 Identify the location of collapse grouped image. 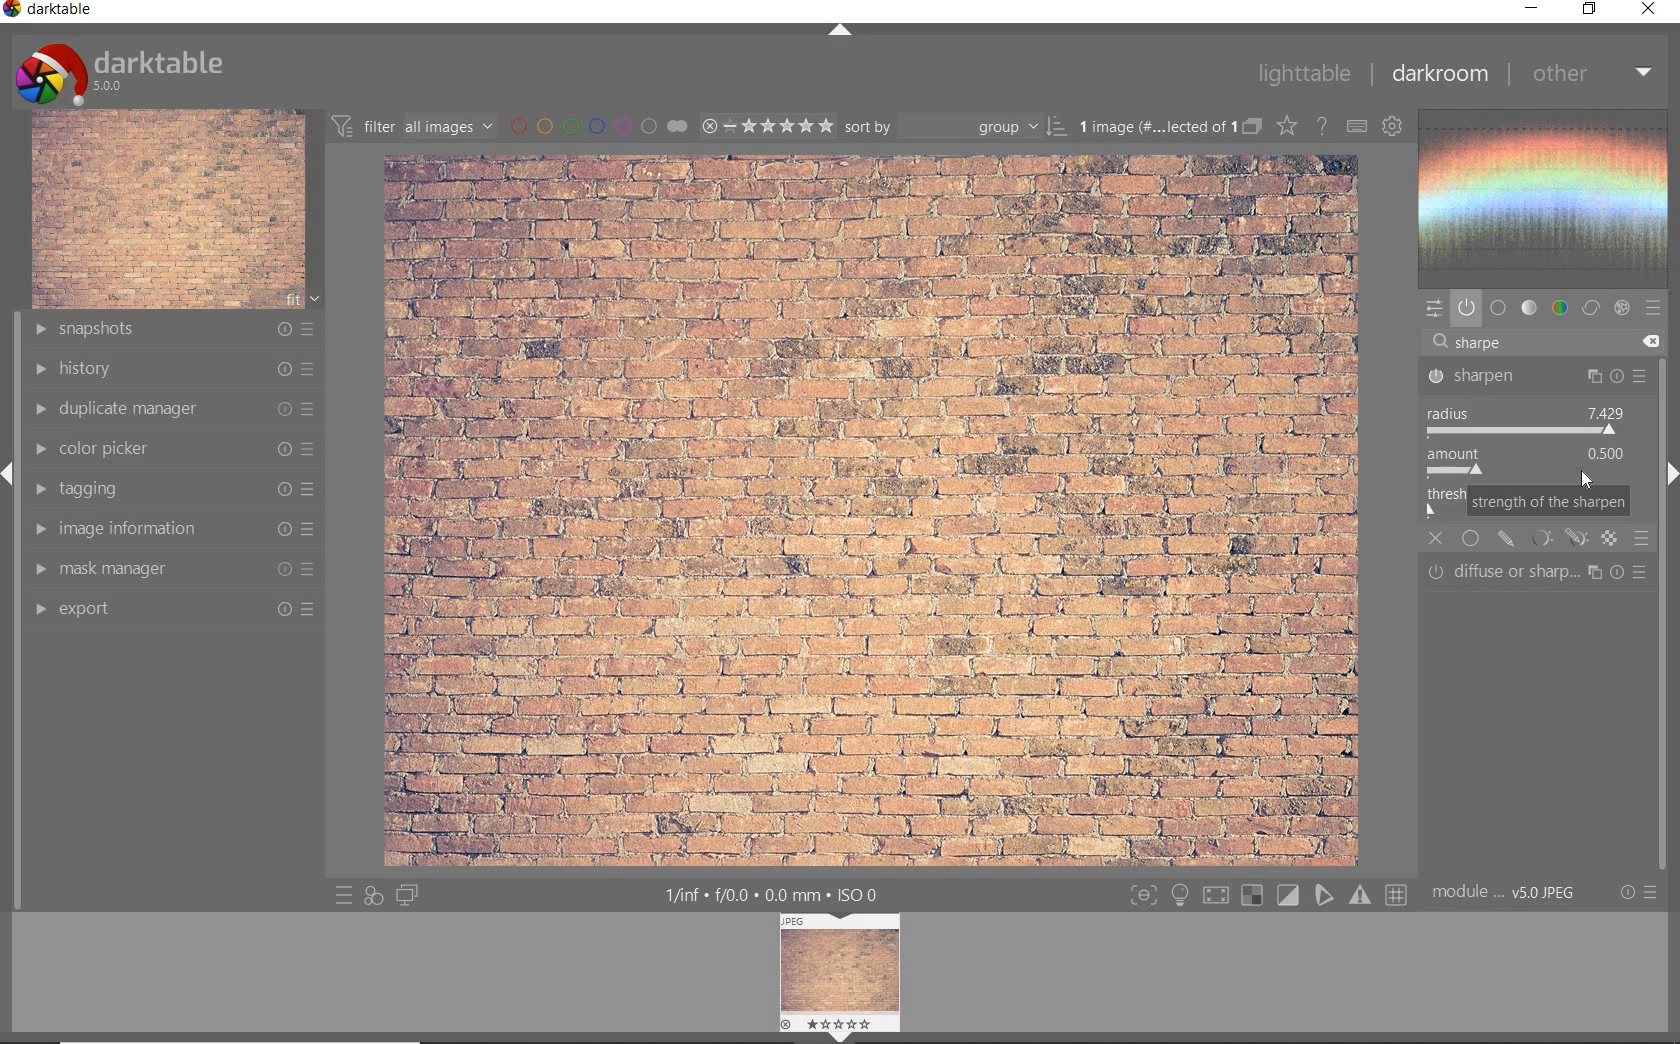
(1251, 128).